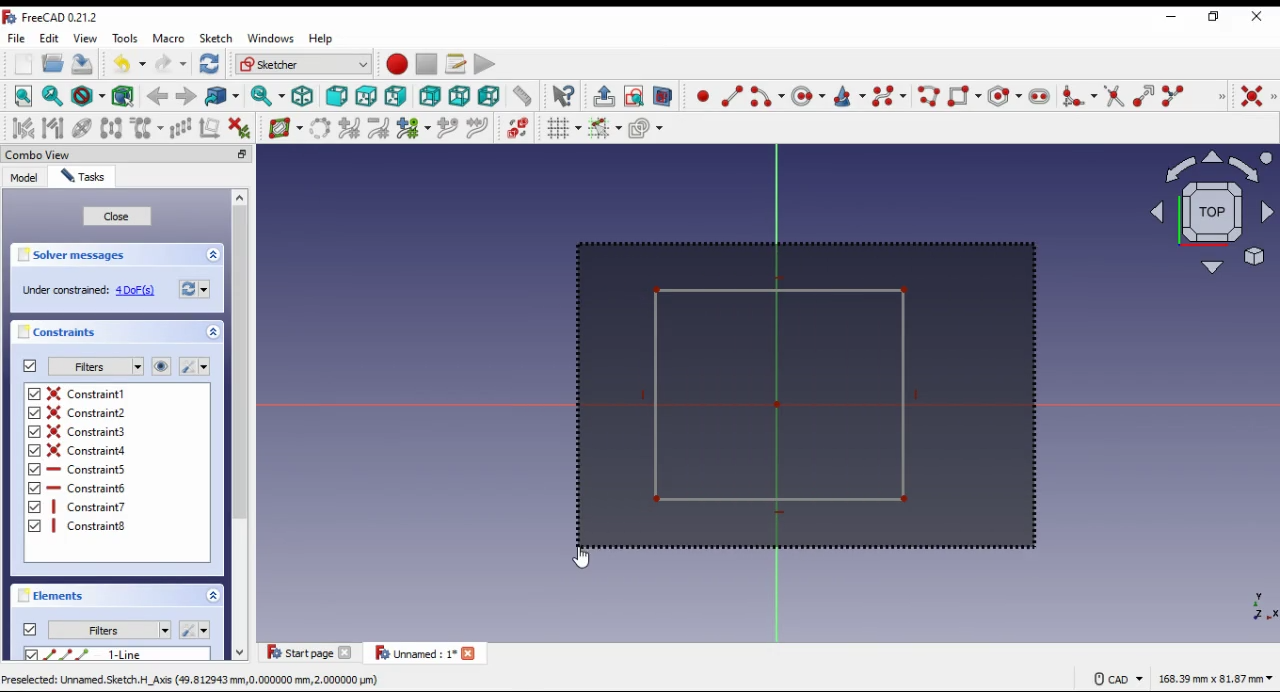 This screenshot has height=692, width=1280. Describe the element at coordinates (90, 393) in the screenshot. I see `on/off constraint 1` at that location.